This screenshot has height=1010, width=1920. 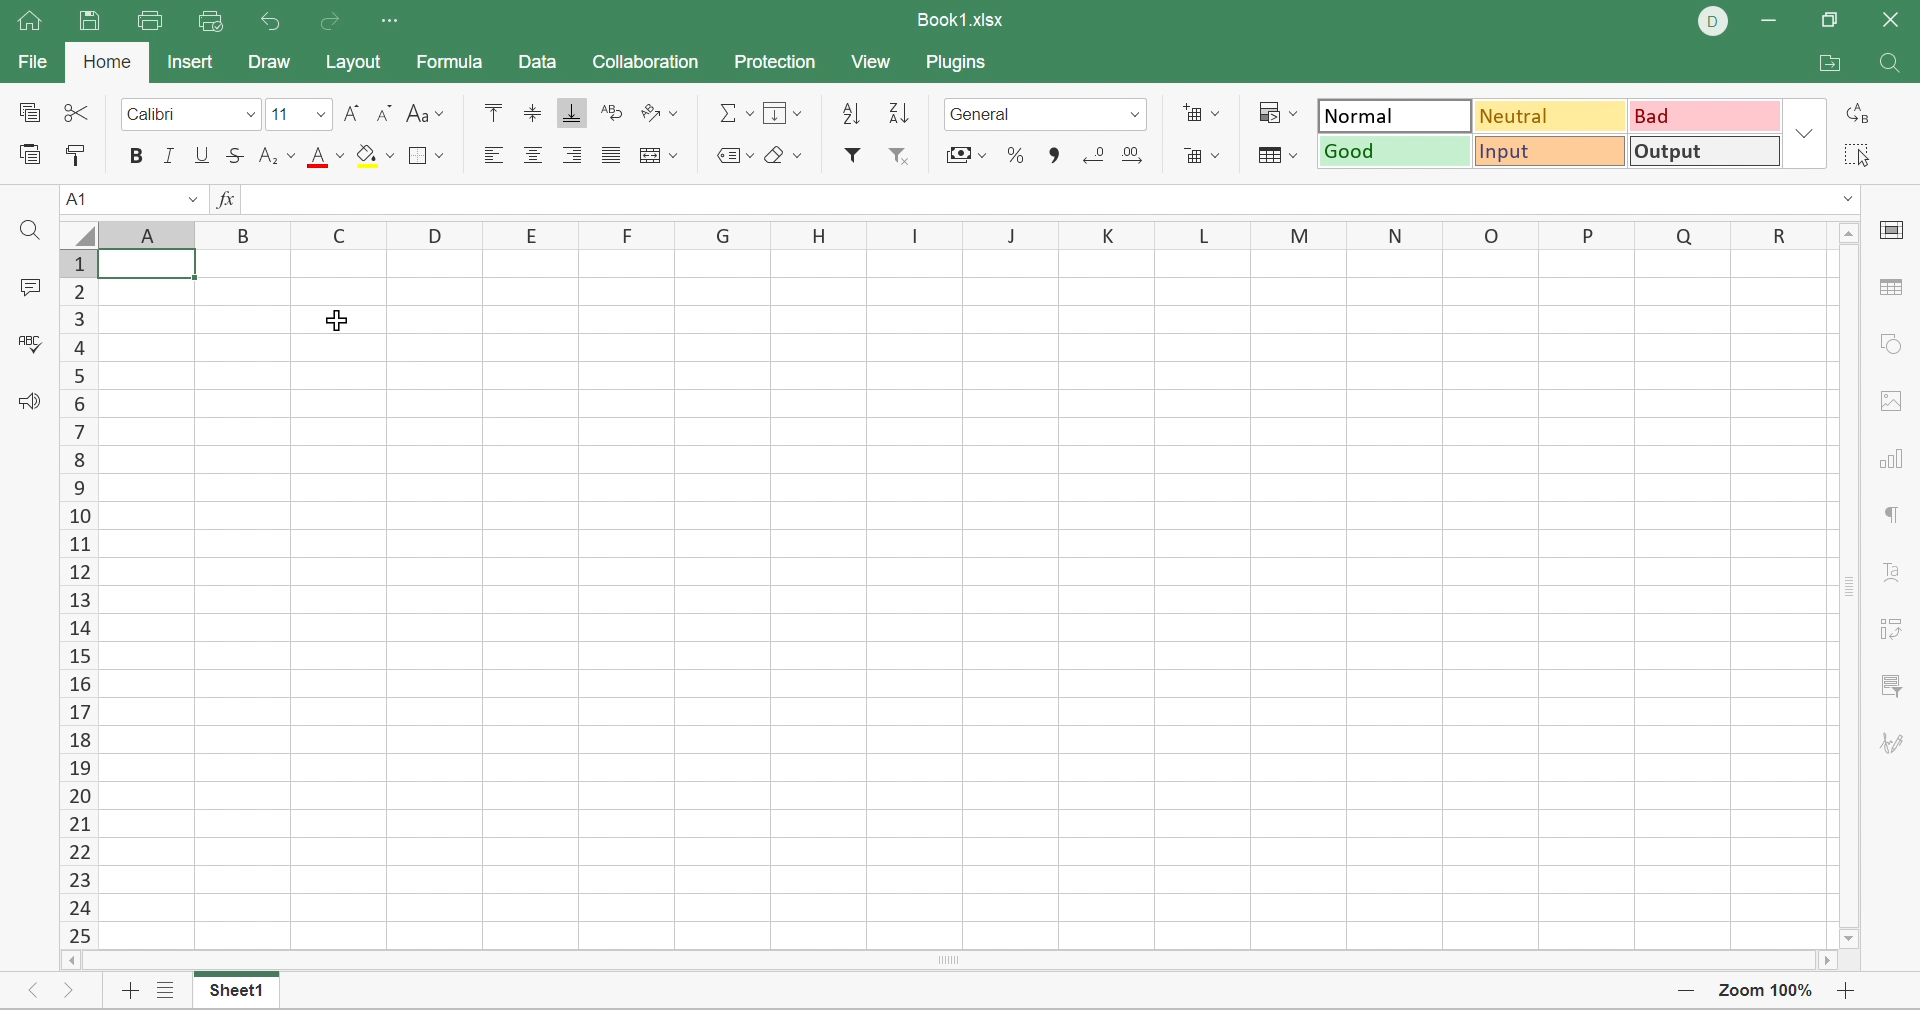 I want to click on Text Art settings, so click(x=1894, y=572).